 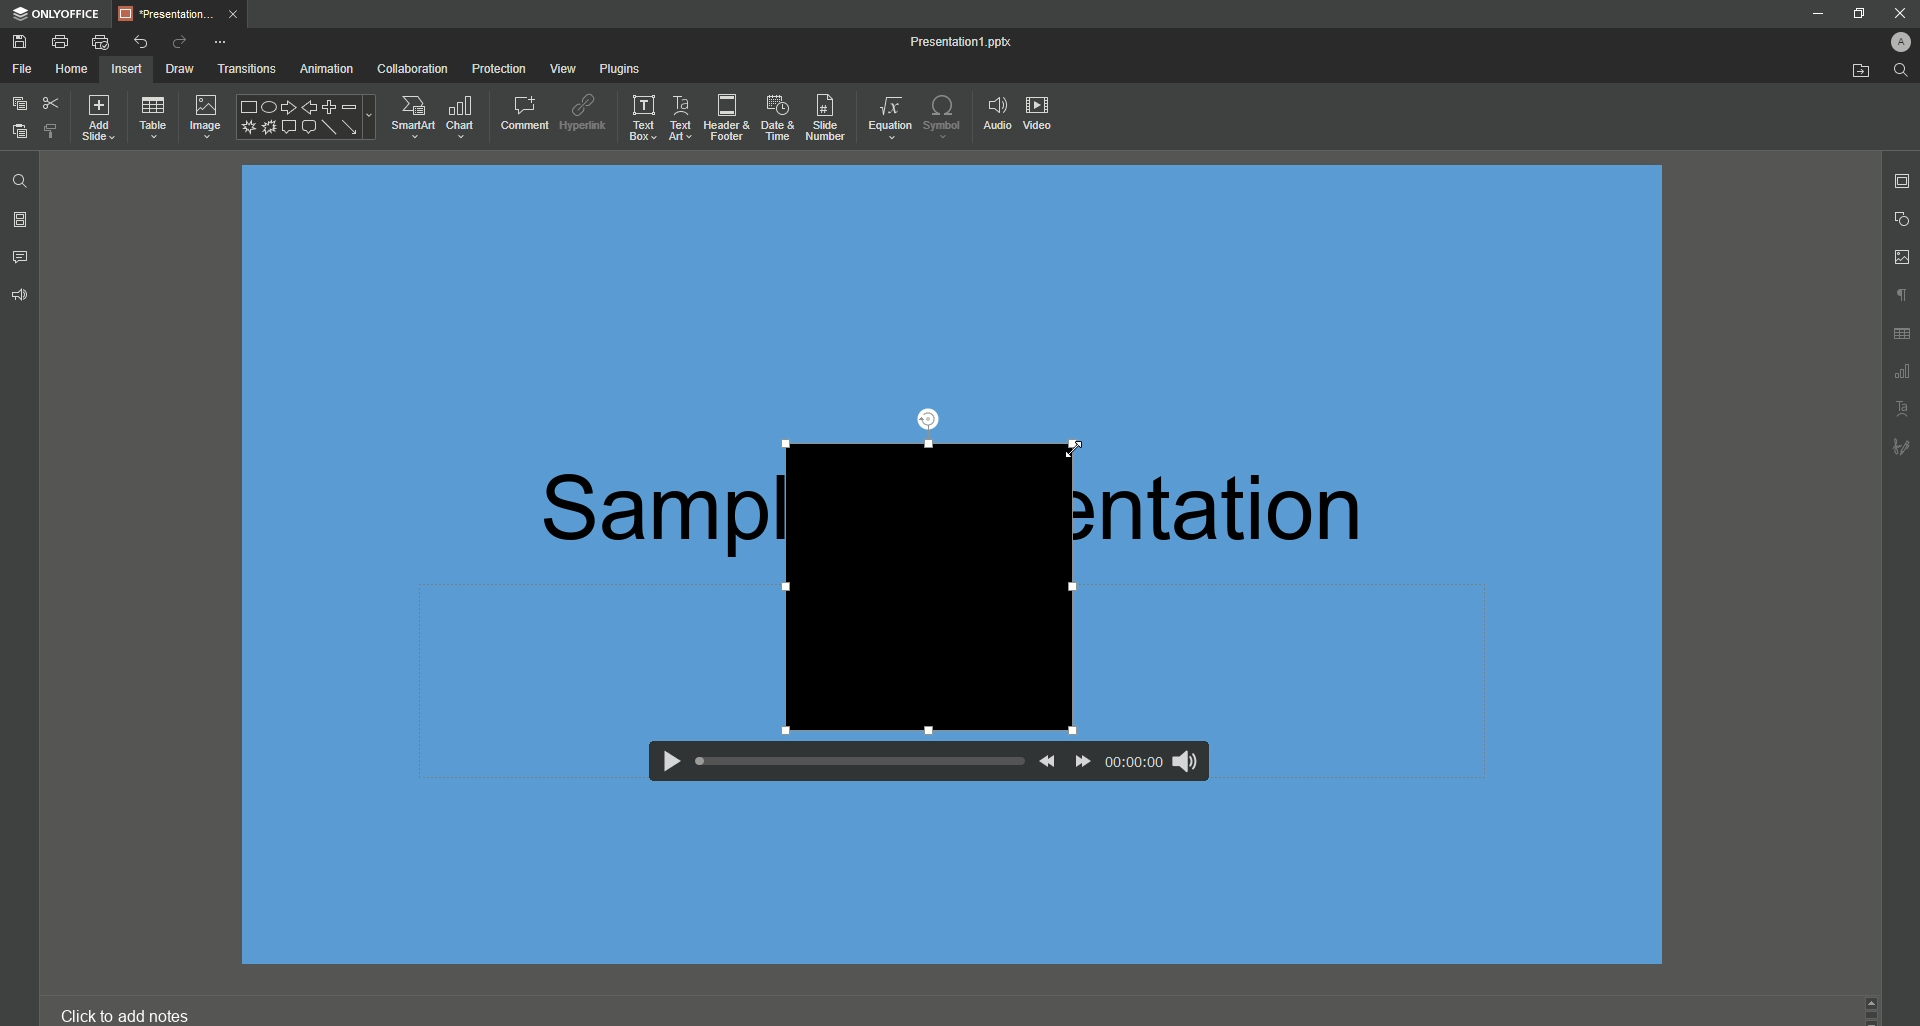 What do you see at coordinates (639, 117) in the screenshot?
I see `Text Box` at bounding box center [639, 117].